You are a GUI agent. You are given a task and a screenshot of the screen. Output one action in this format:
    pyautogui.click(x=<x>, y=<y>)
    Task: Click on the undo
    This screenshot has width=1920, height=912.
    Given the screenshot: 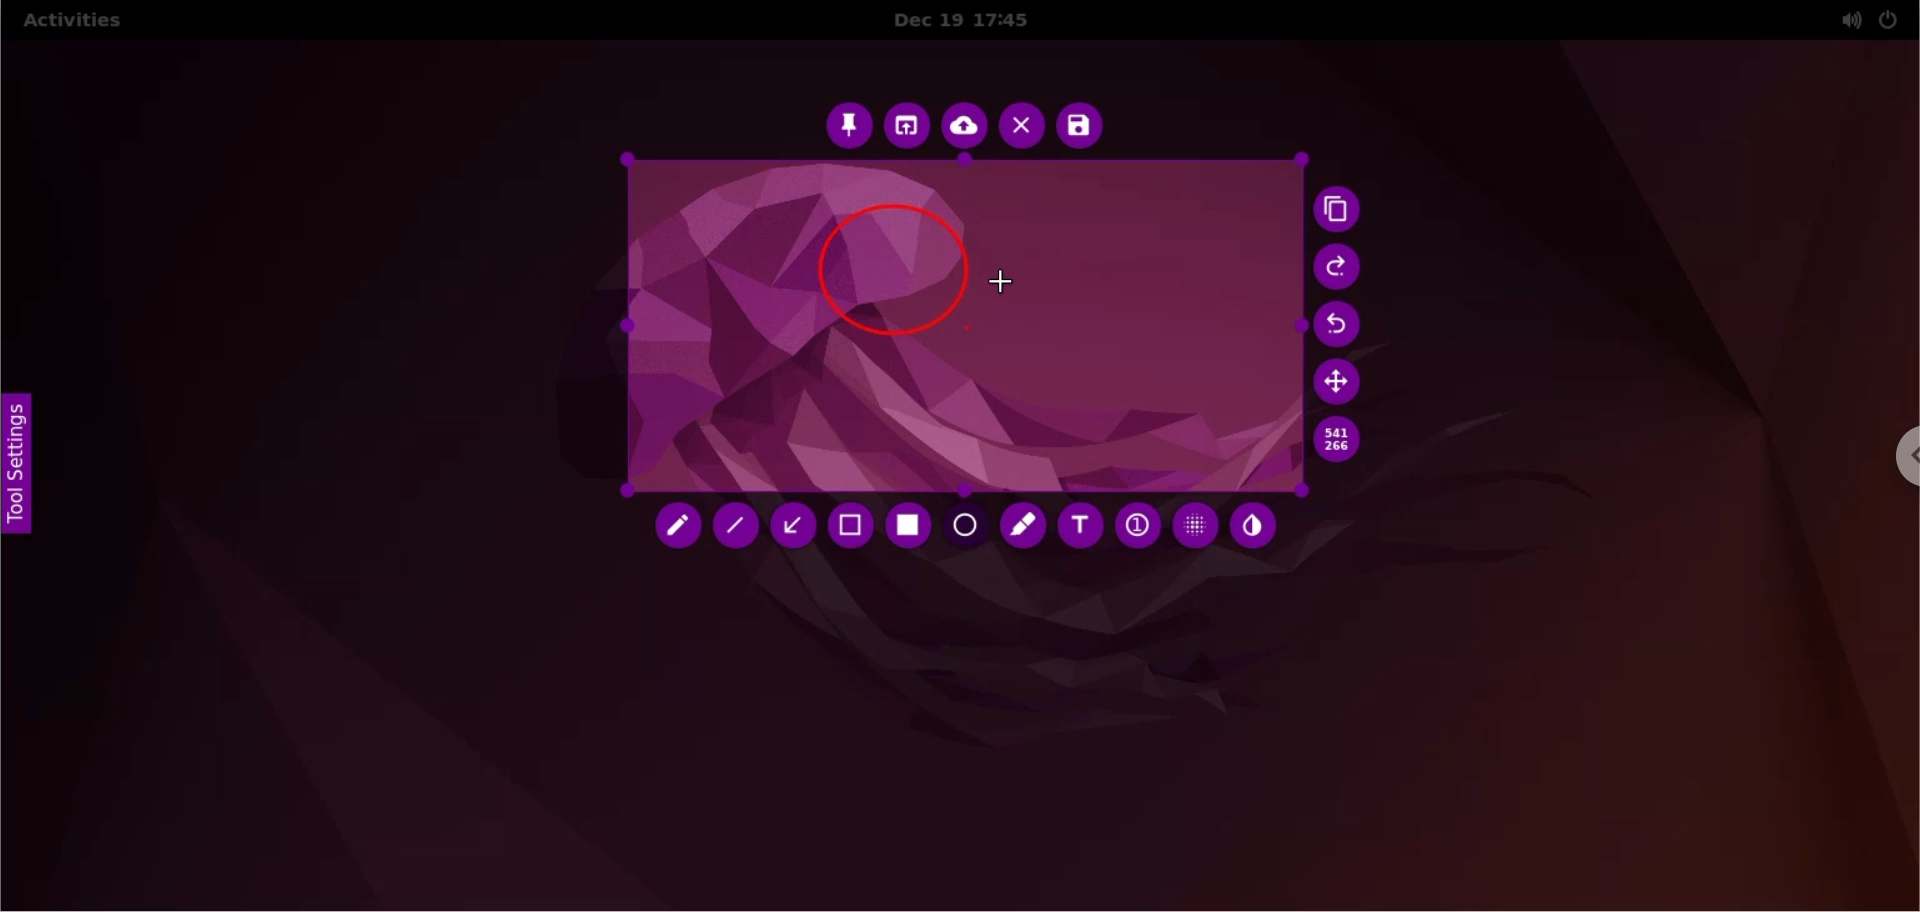 What is the action you would take?
    pyautogui.click(x=1345, y=326)
    